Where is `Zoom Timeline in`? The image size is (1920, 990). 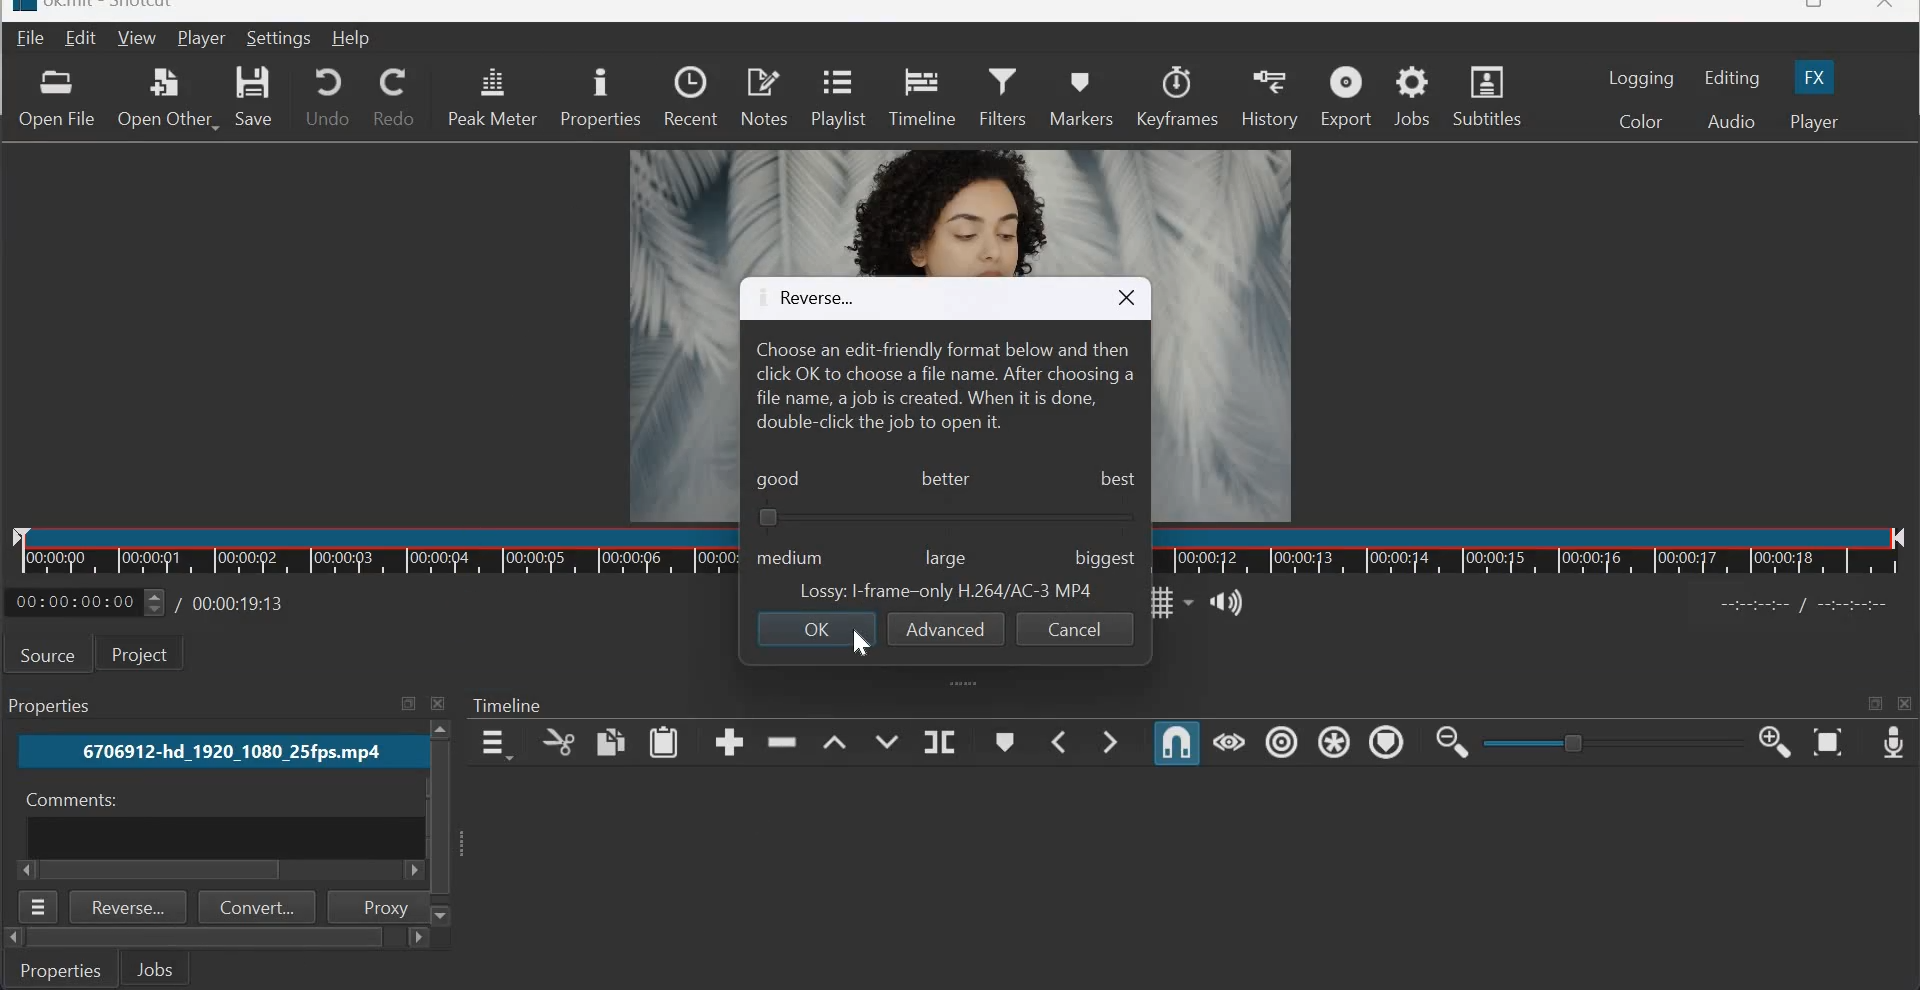 Zoom Timeline in is located at coordinates (1775, 744).